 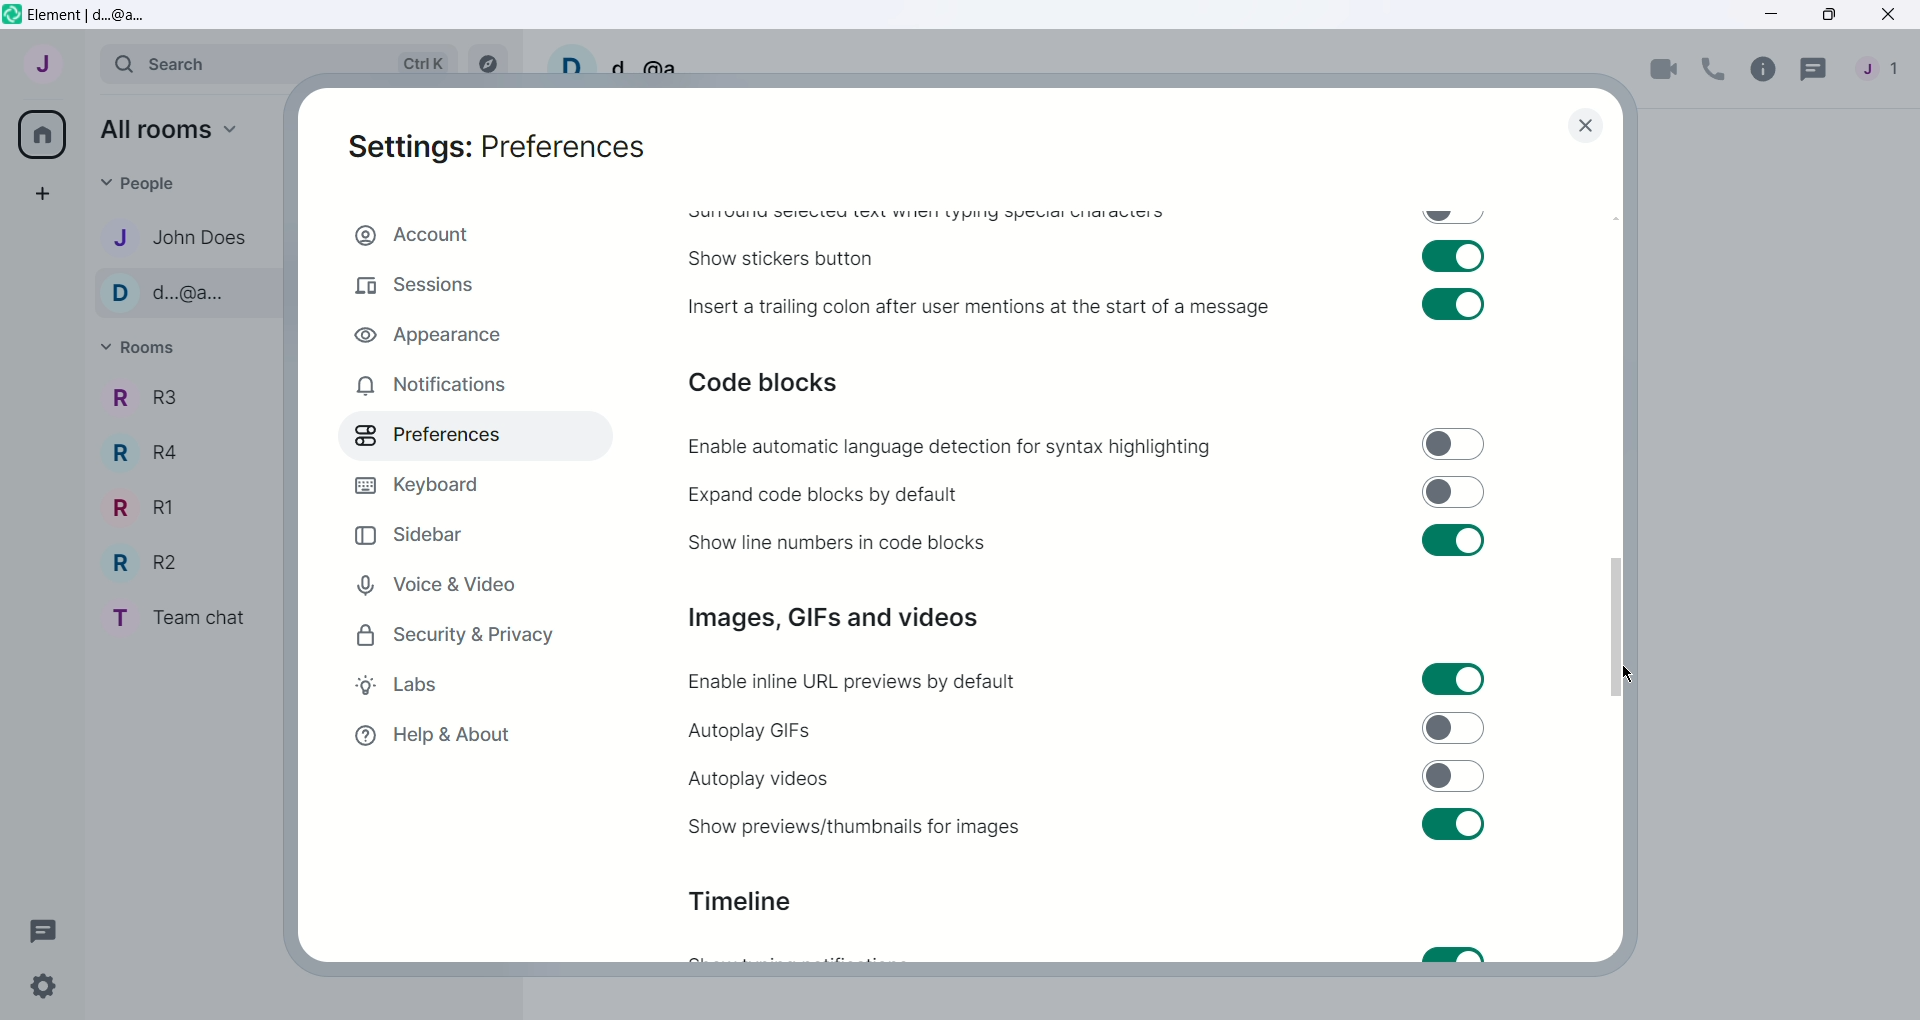 I want to click on Toggle swtich on for show stickers button, so click(x=1451, y=256).